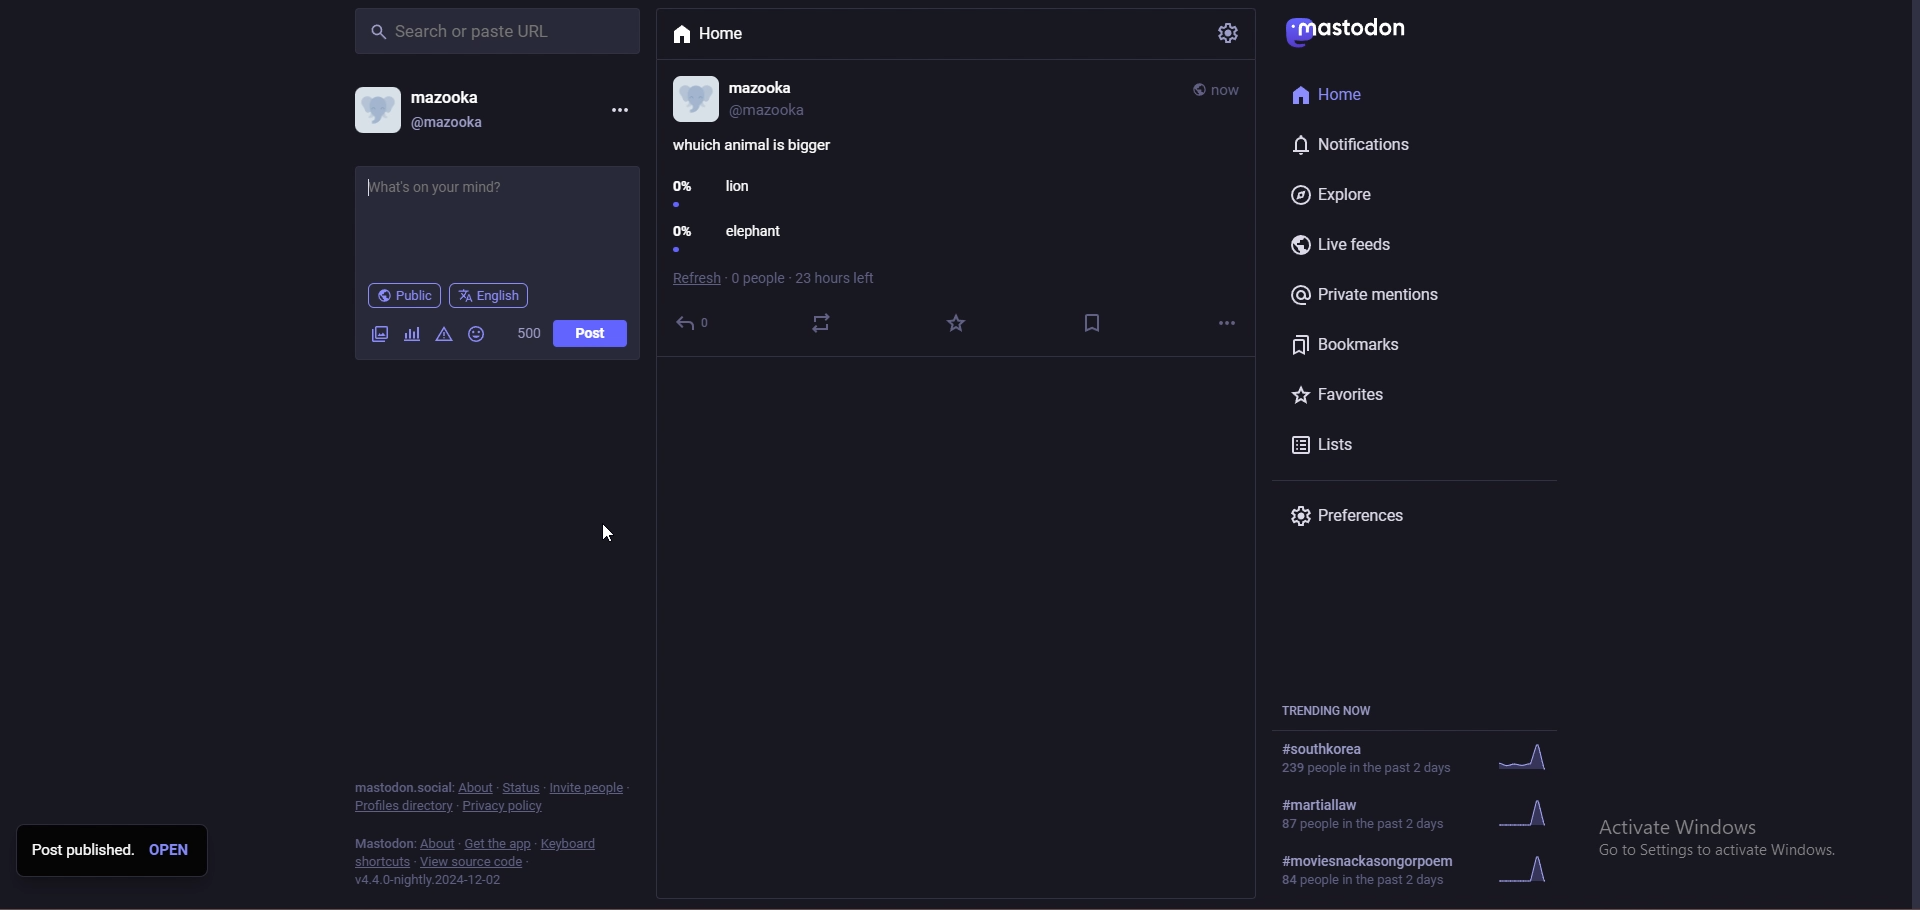 The width and height of the screenshot is (1920, 910). What do you see at coordinates (757, 278) in the screenshot?
I see `poeple seen` at bounding box center [757, 278].